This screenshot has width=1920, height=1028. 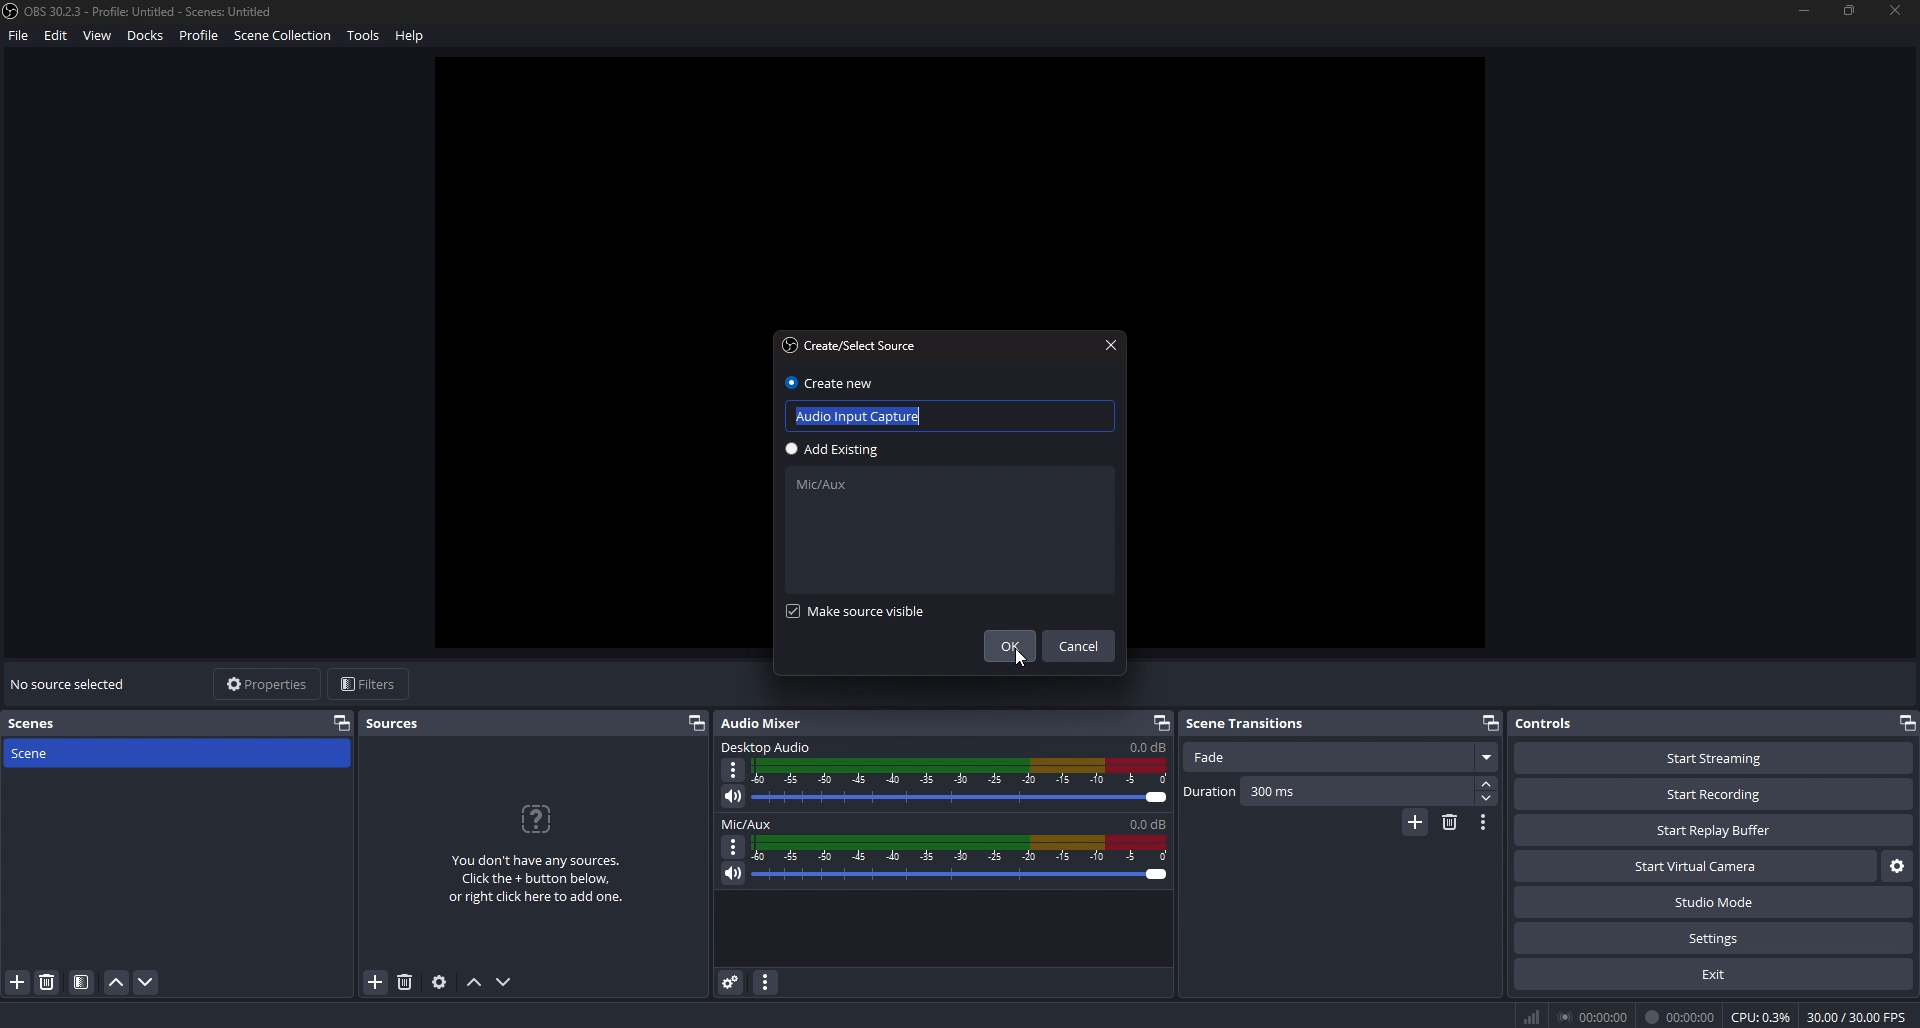 What do you see at coordinates (285, 38) in the screenshot?
I see `scene Collection` at bounding box center [285, 38].